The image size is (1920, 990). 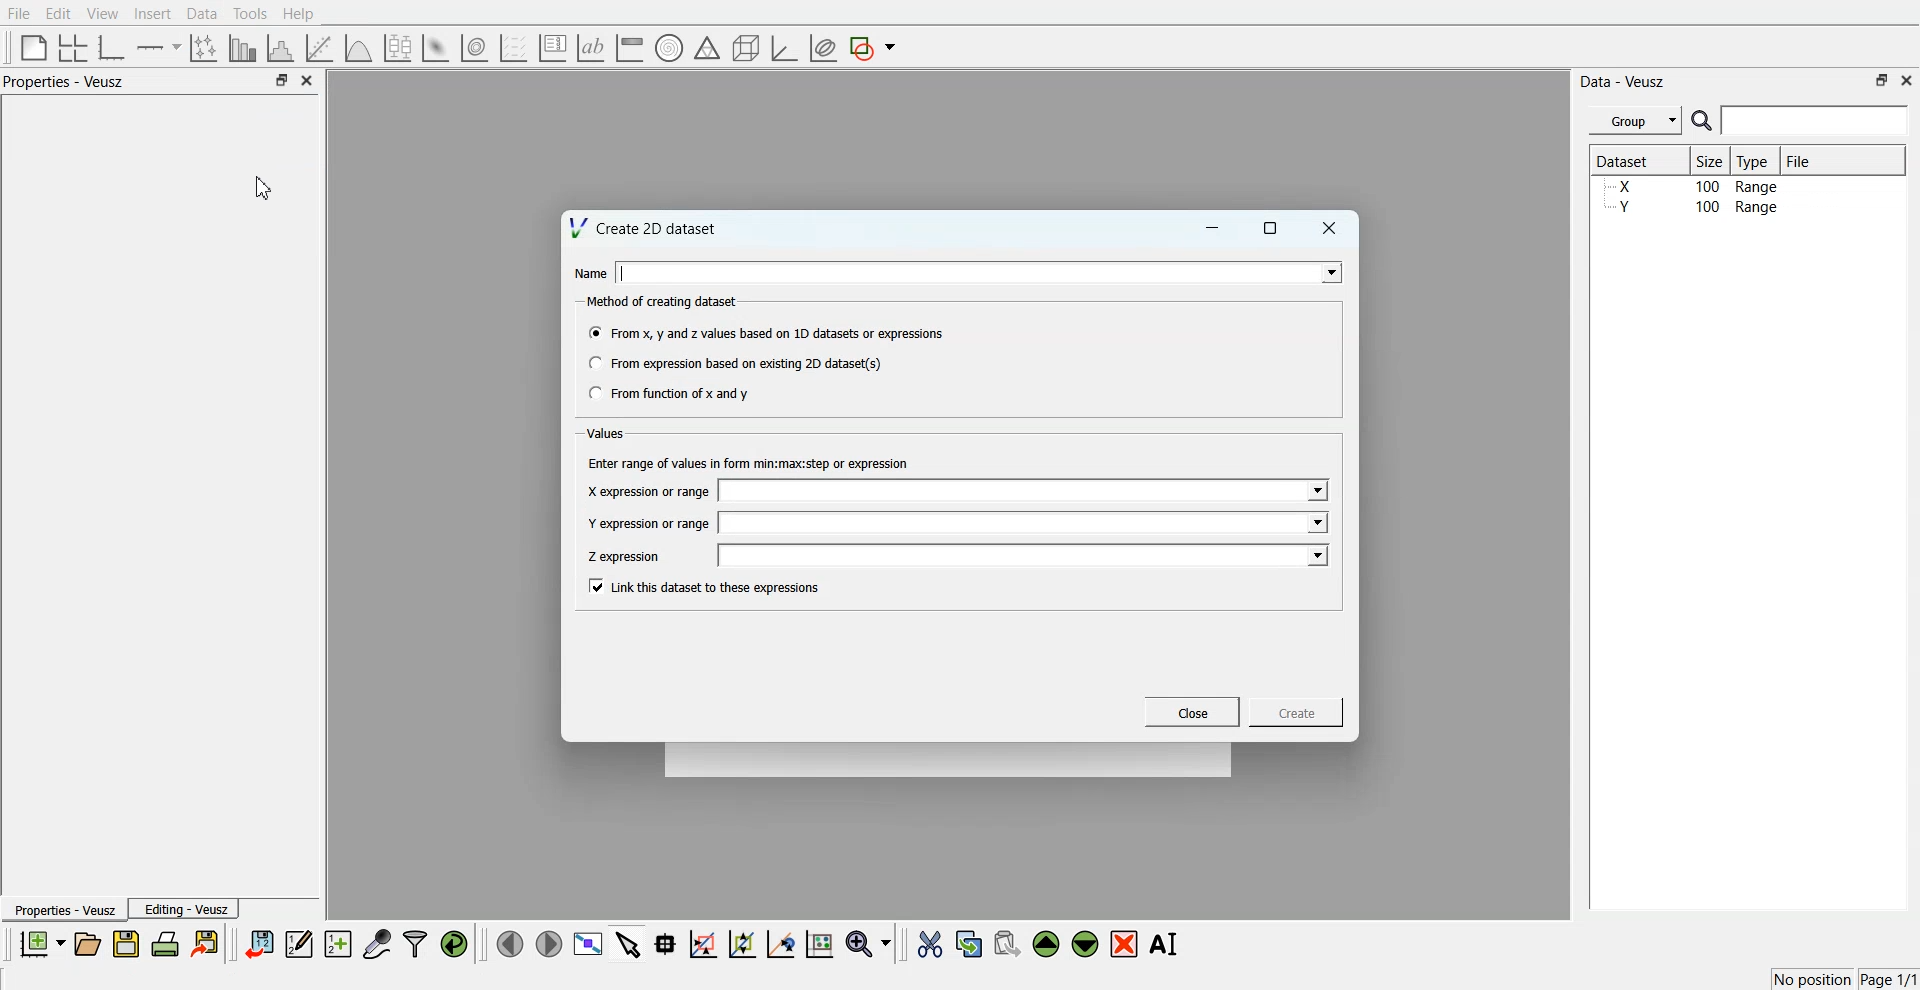 What do you see at coordinates (205, 48) in the screenshot?
I see `Plot points with lines` at bounding box center [205, 48].